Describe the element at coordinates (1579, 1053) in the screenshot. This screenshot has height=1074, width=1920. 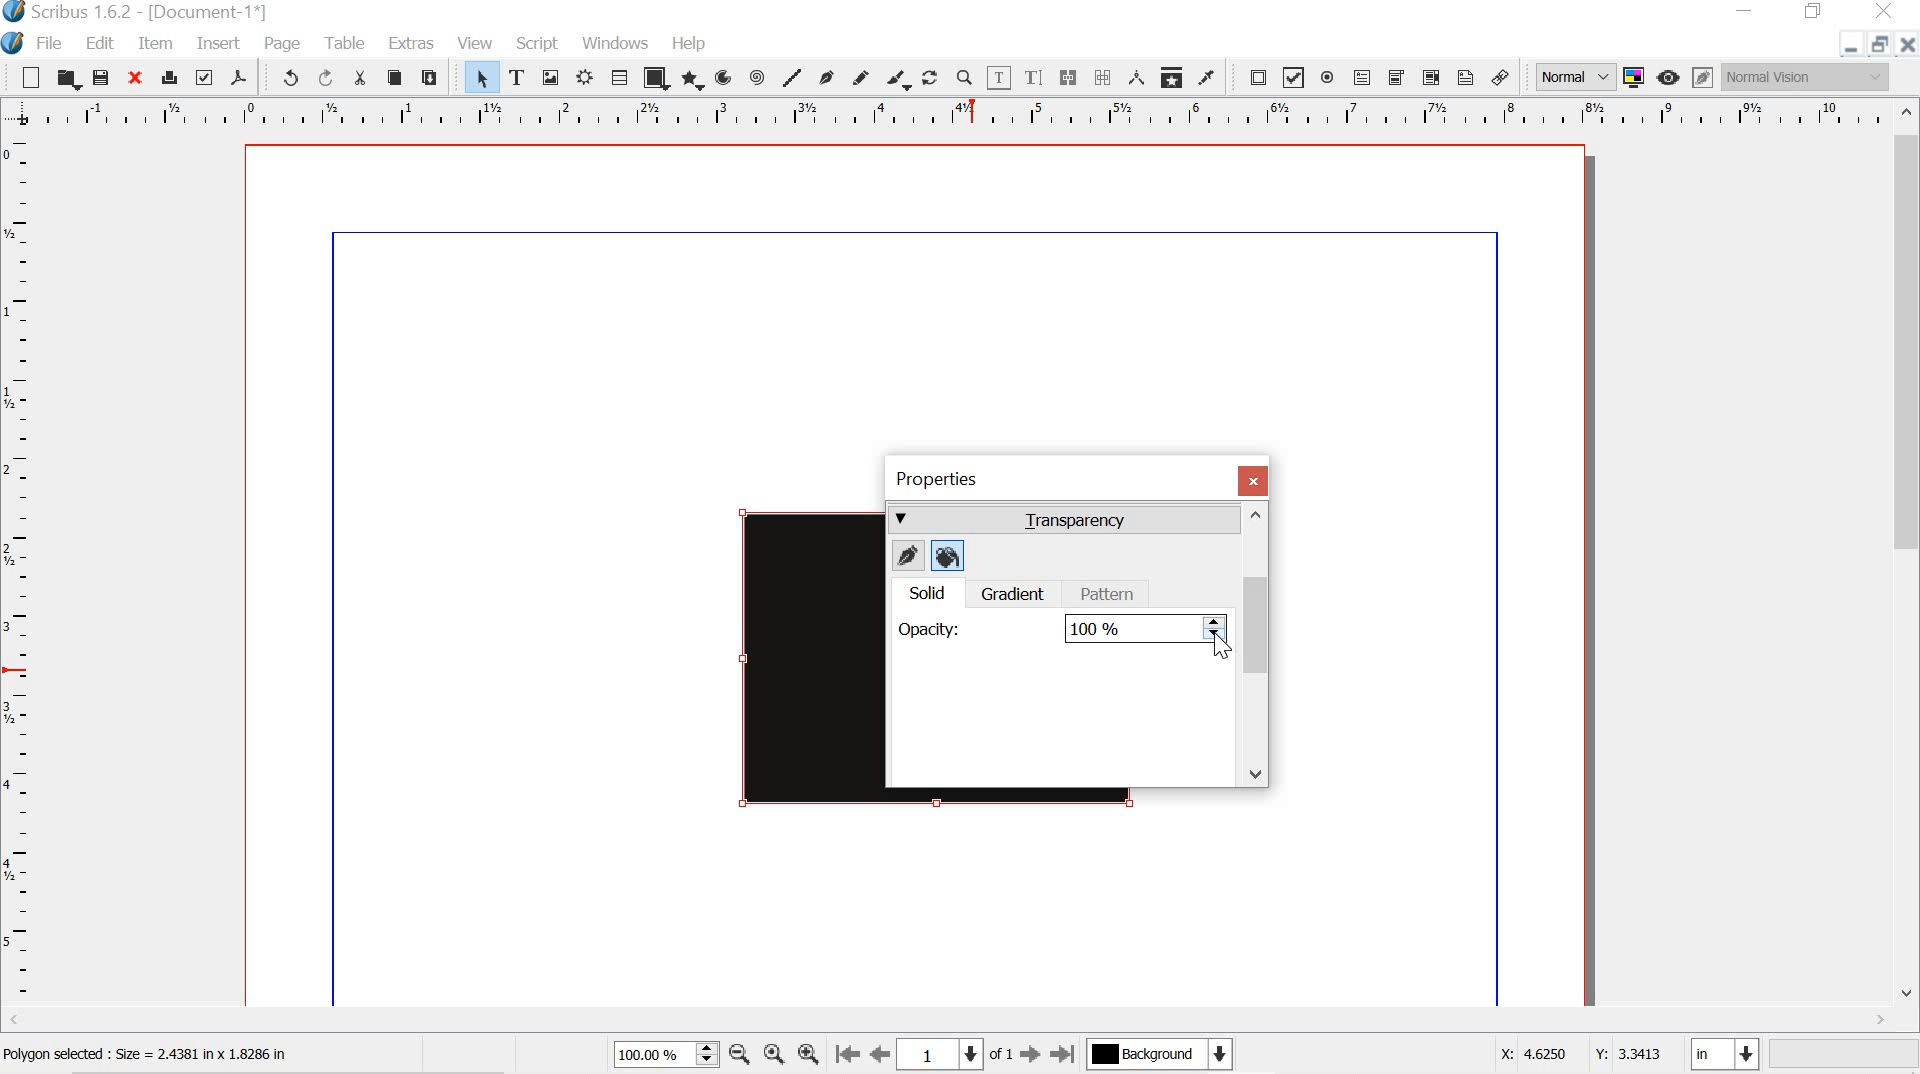
I see `x: 4.6250  y:3.3413` at that location.